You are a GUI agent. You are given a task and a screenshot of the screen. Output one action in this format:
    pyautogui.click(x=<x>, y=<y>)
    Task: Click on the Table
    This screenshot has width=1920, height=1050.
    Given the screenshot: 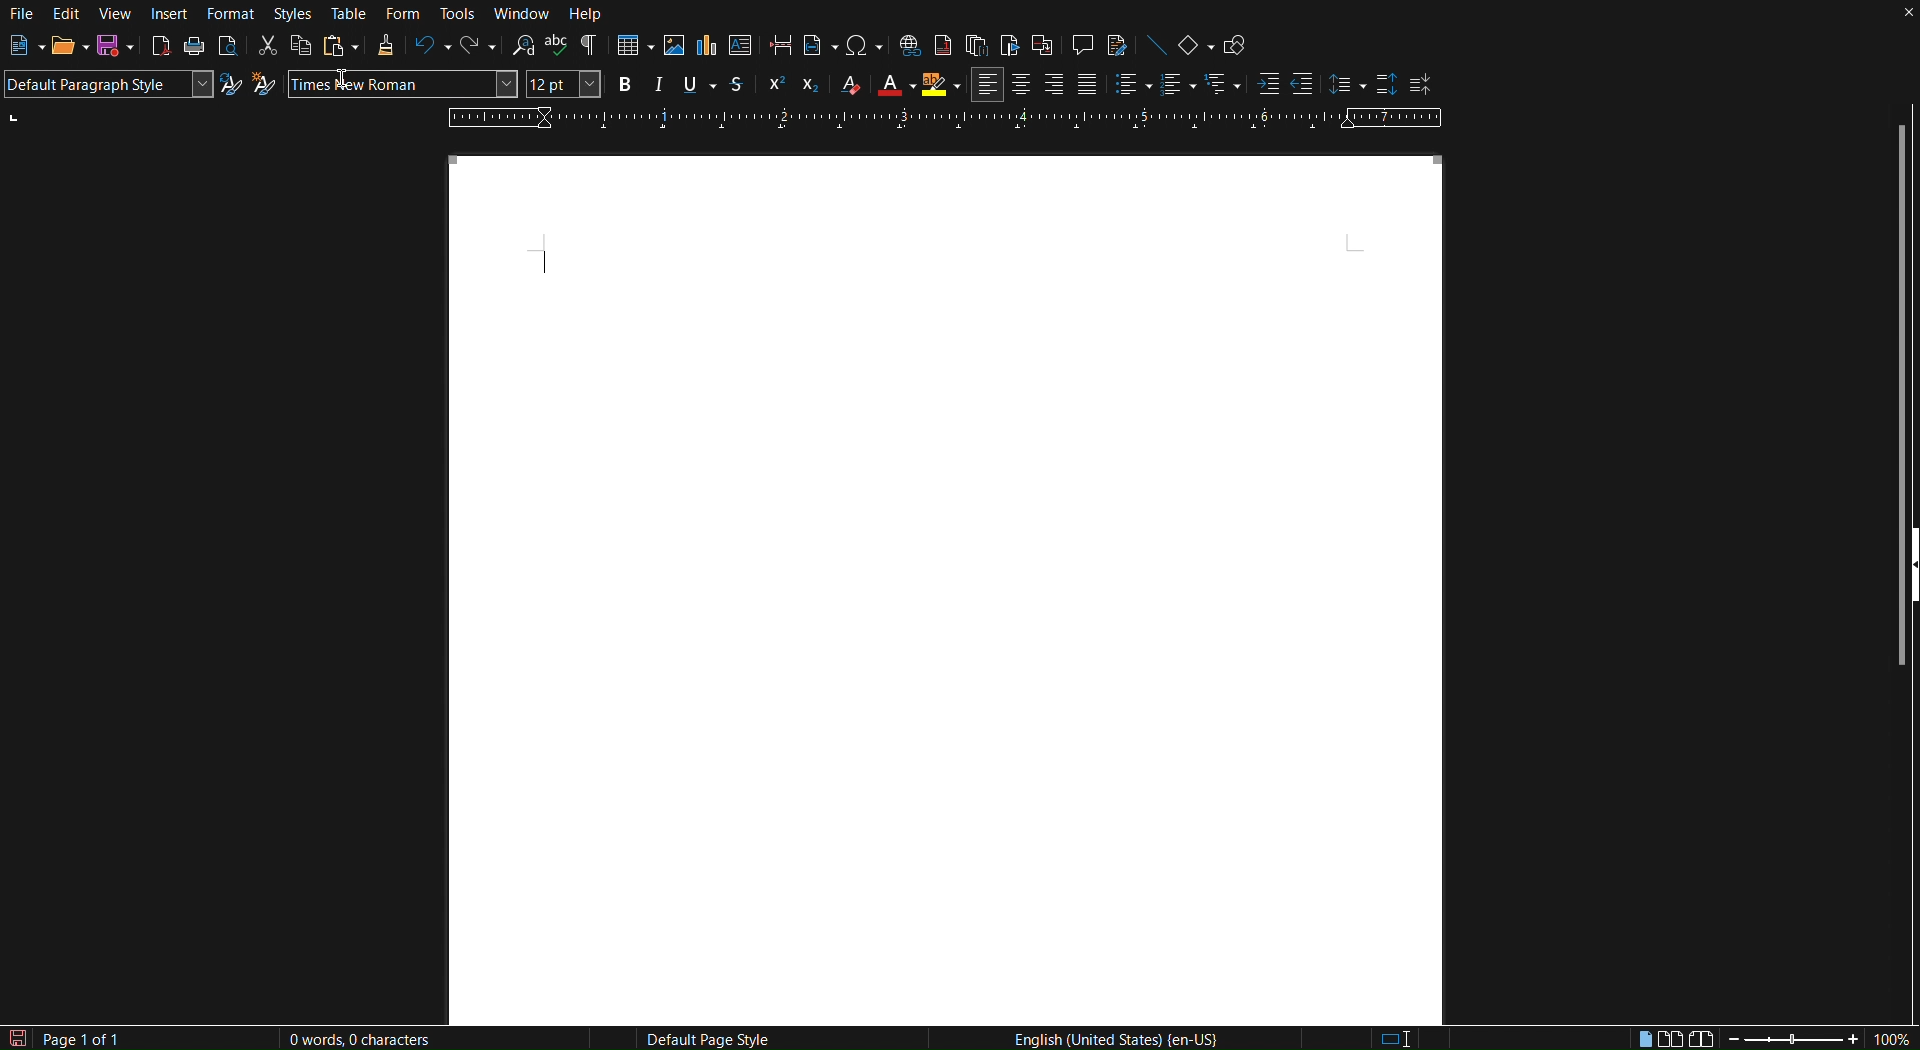 What is the action you would take?
    pyautogui.click(x=350, y=14)
    